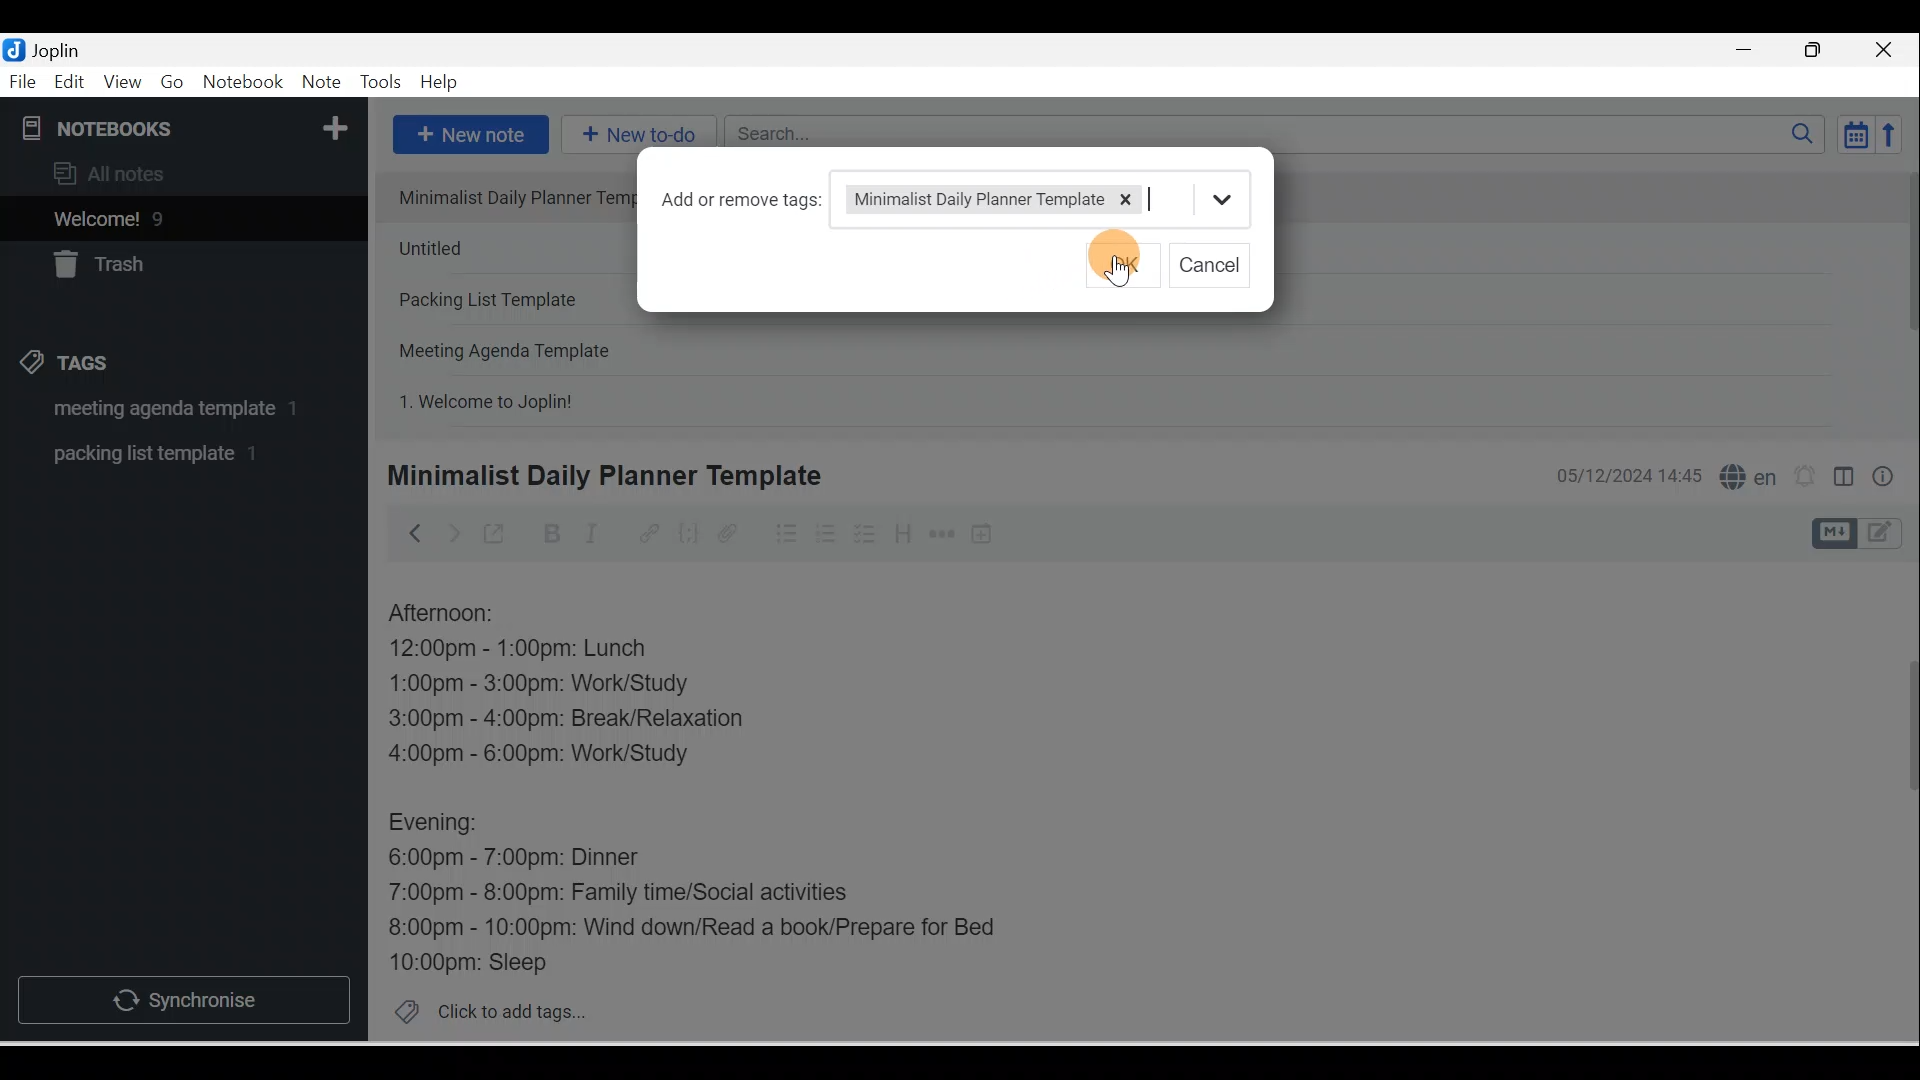  I want to click on 3:00pm - 4:00pm: Break/Relaxation, so click(609, 721).